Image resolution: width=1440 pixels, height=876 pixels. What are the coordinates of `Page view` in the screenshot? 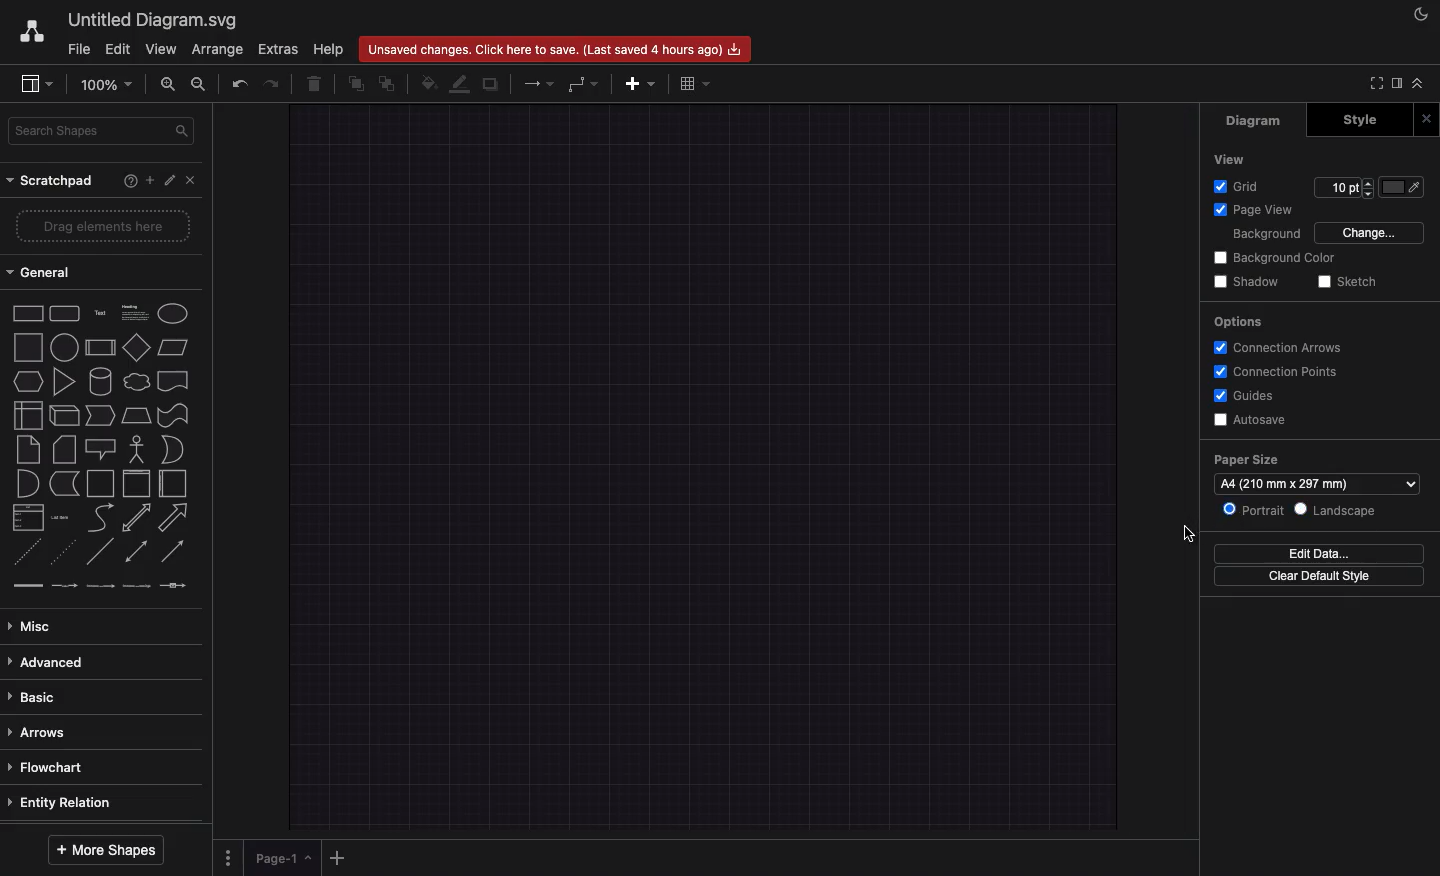 It's located at (1256, 210).